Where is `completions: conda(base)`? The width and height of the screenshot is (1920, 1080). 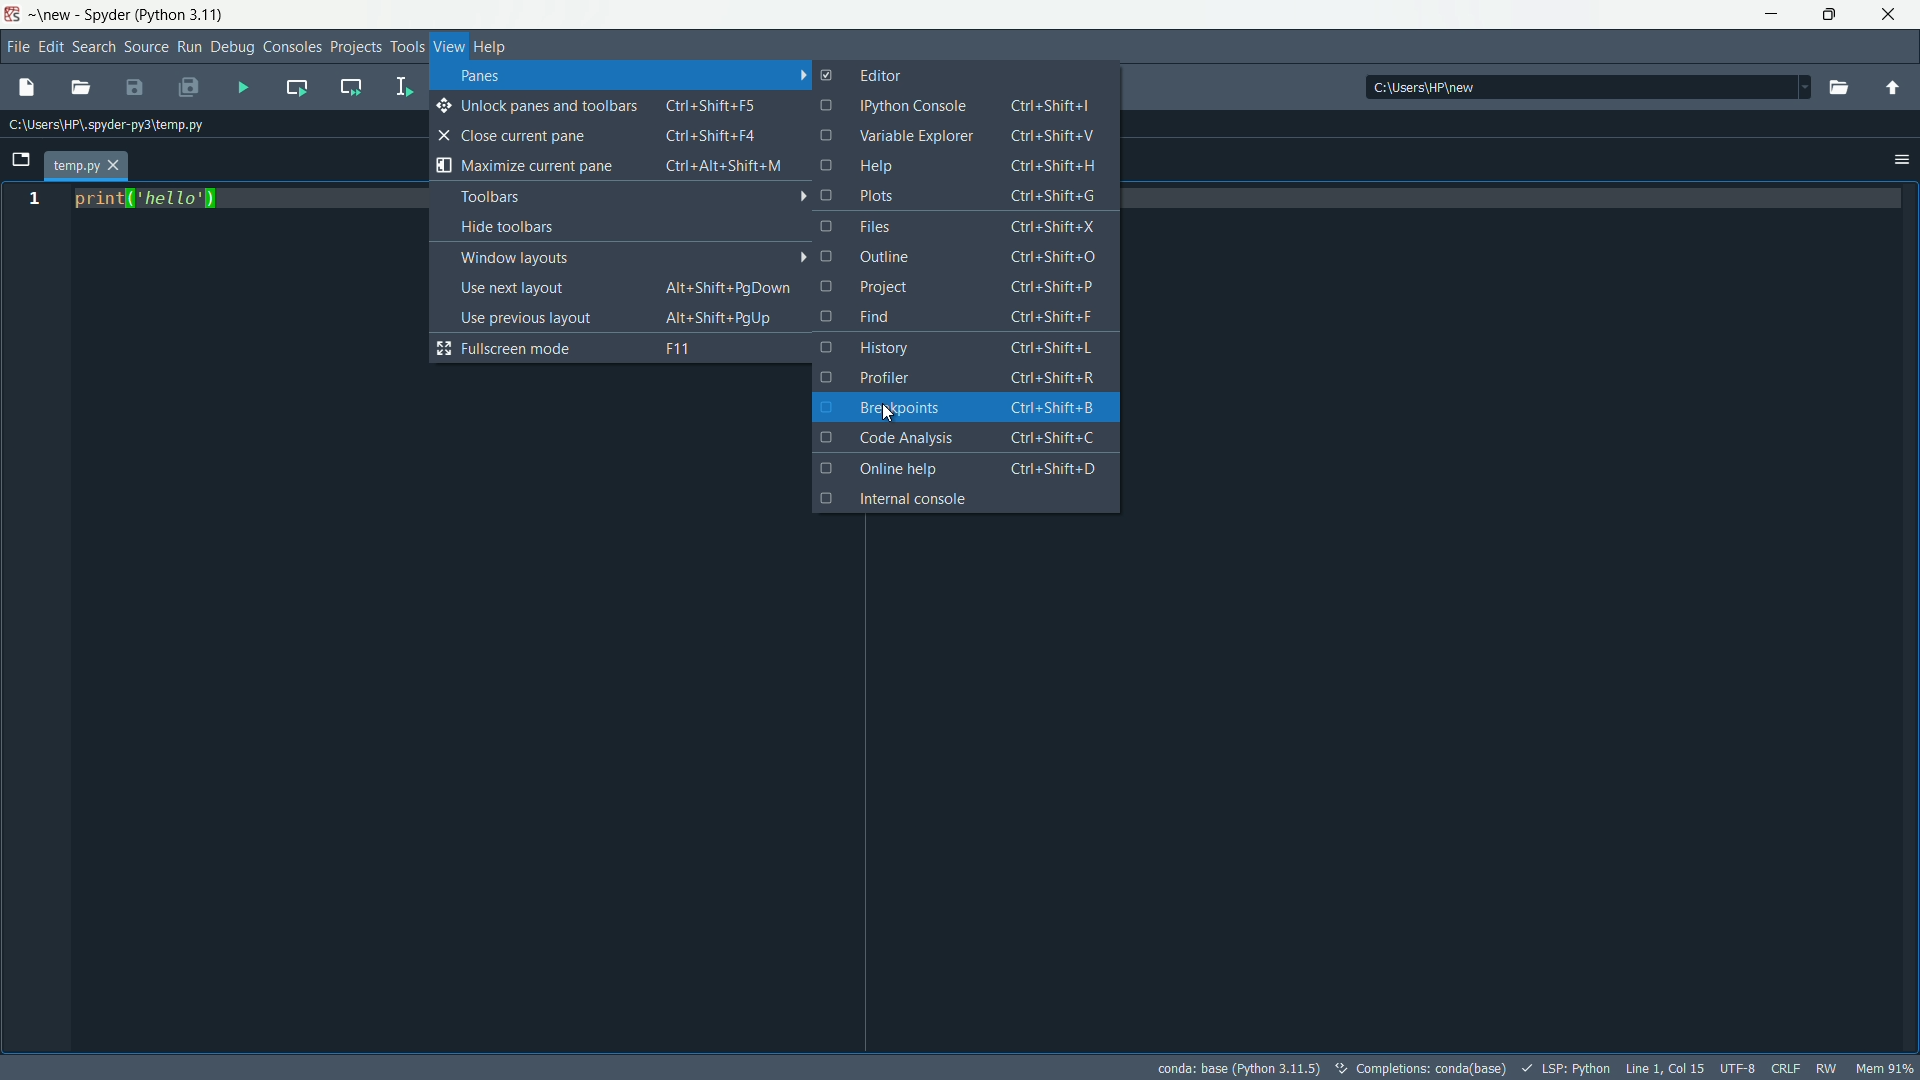 completions: conda(base) is located at coordinates (1424, 1068).